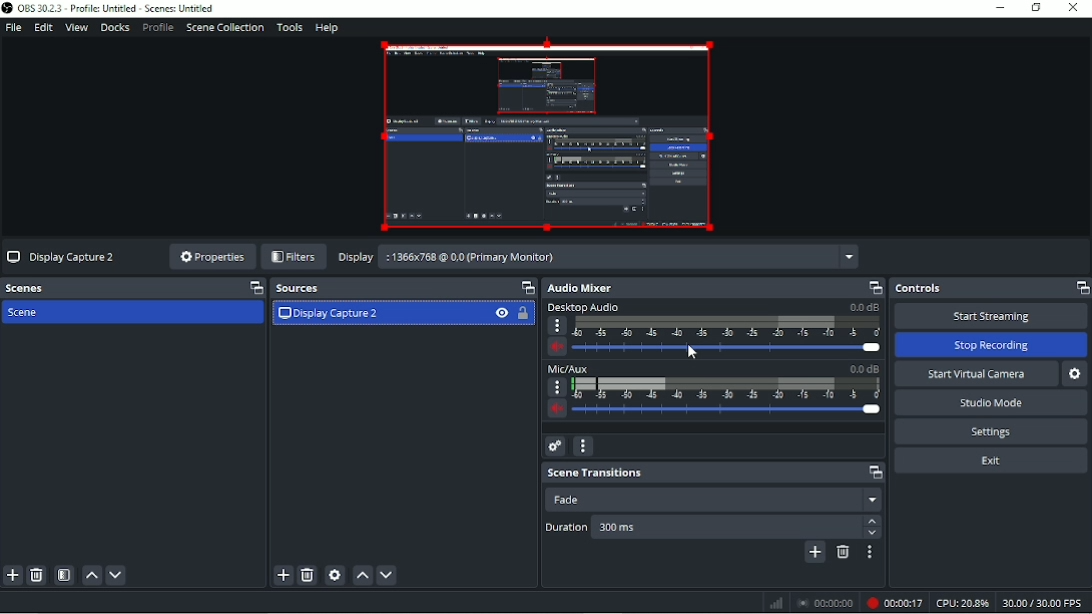 Image resolution: width=1092 pixels, height=614 pixels. What do you see at coordinates (814, 553) in the screenshot?
I see `Add configurable transition` at bounding box center [814, 553].